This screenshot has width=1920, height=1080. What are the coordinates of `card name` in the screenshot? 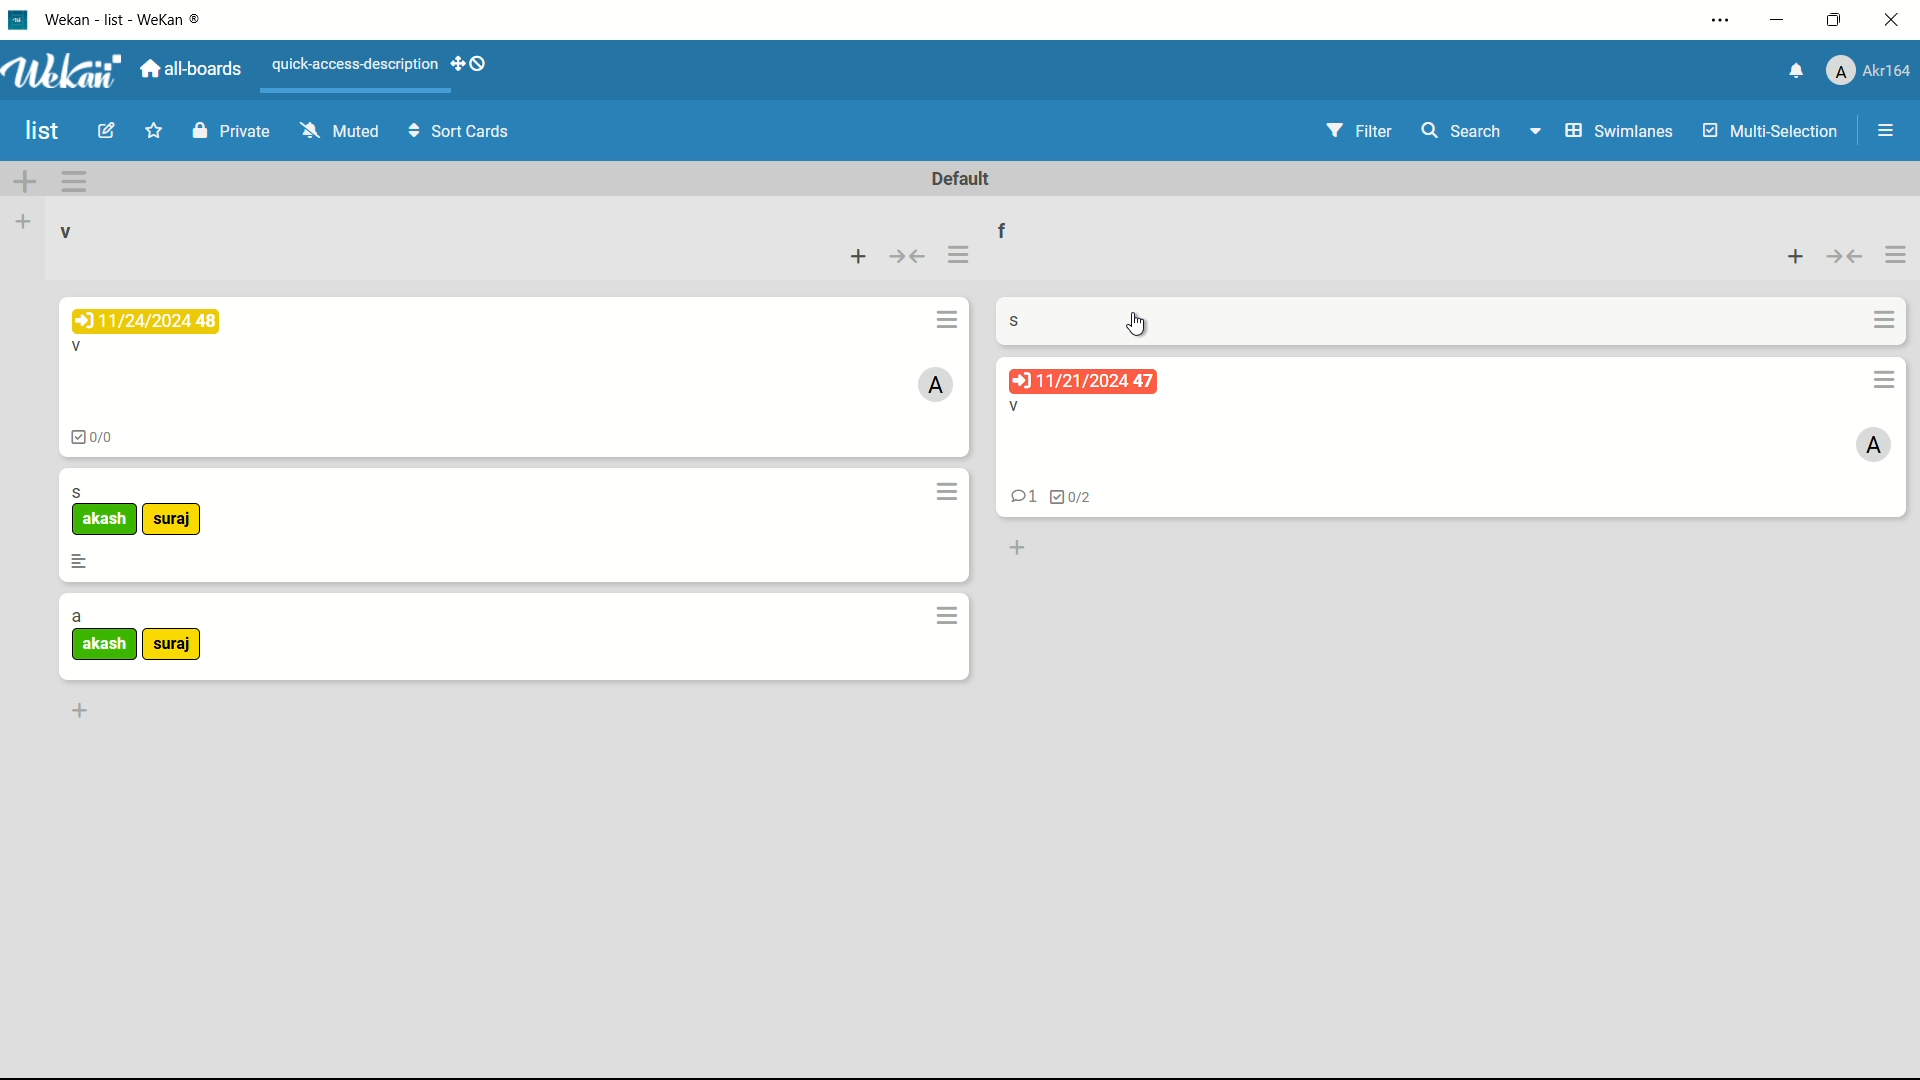 It's located at (77, 492).